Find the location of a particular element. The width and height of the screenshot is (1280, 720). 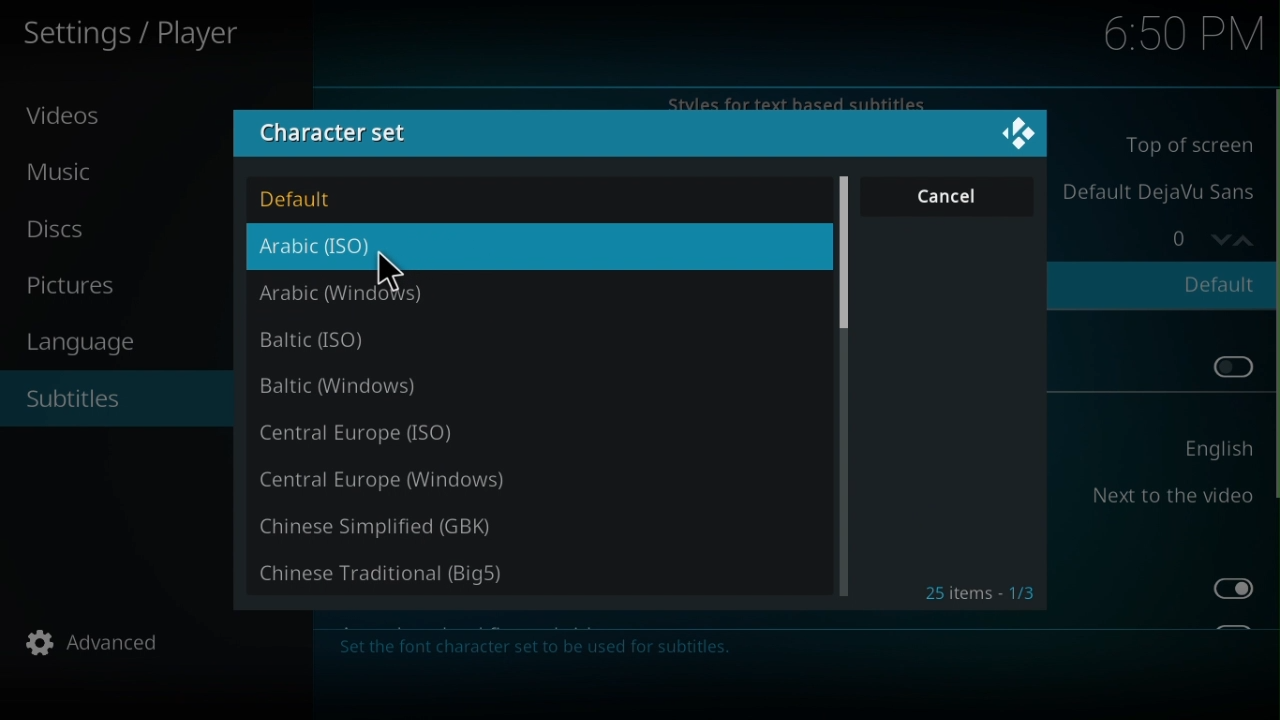

Settings/player is located at coordinates (154, 35).